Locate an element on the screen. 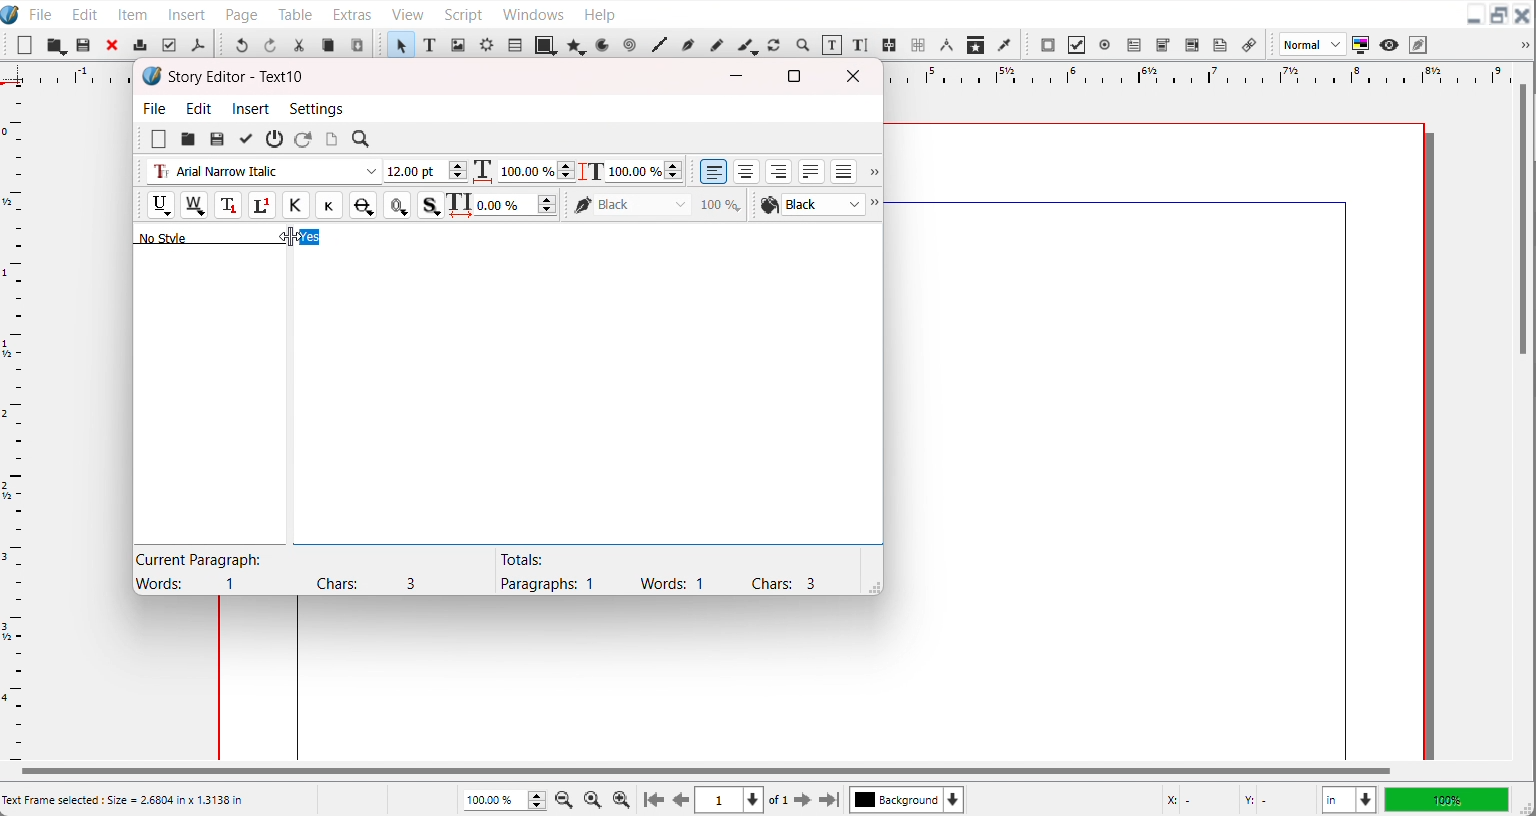  Script is located at coordinates (465, 13).